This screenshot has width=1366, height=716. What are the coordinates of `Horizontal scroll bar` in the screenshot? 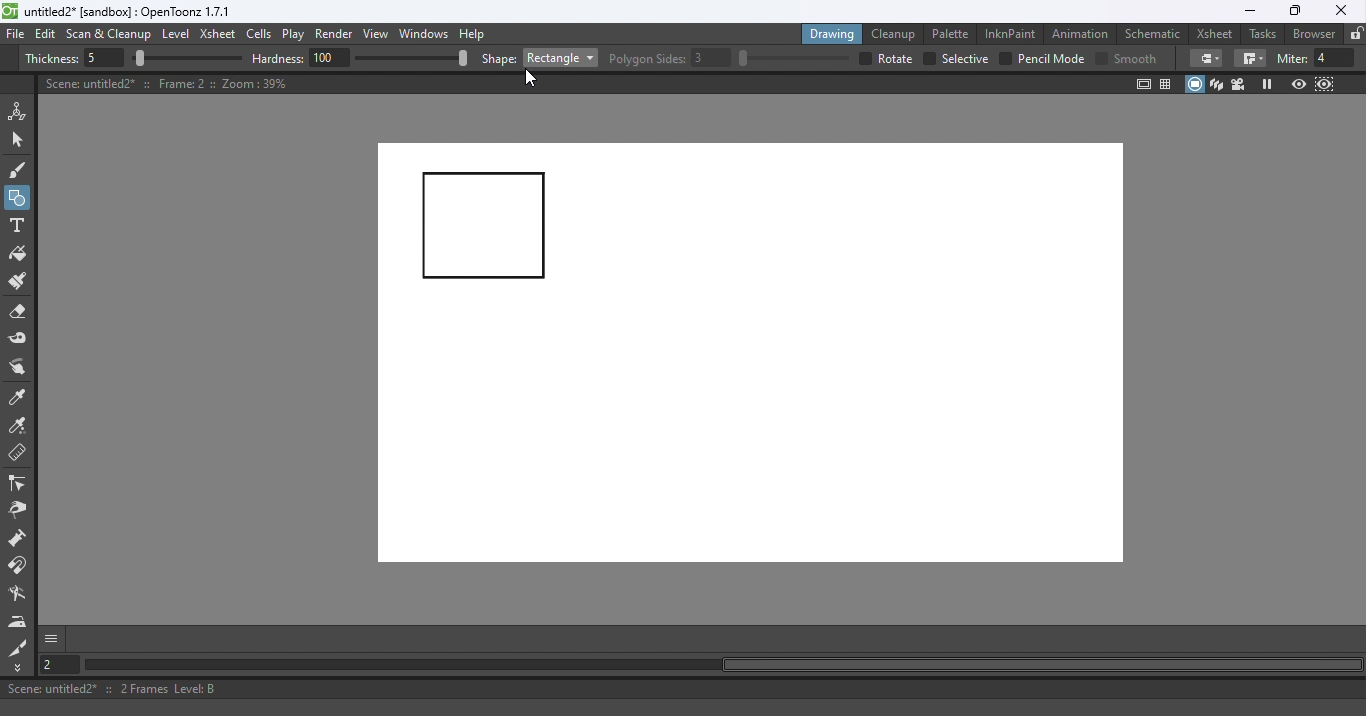 It's located at (722, 665).